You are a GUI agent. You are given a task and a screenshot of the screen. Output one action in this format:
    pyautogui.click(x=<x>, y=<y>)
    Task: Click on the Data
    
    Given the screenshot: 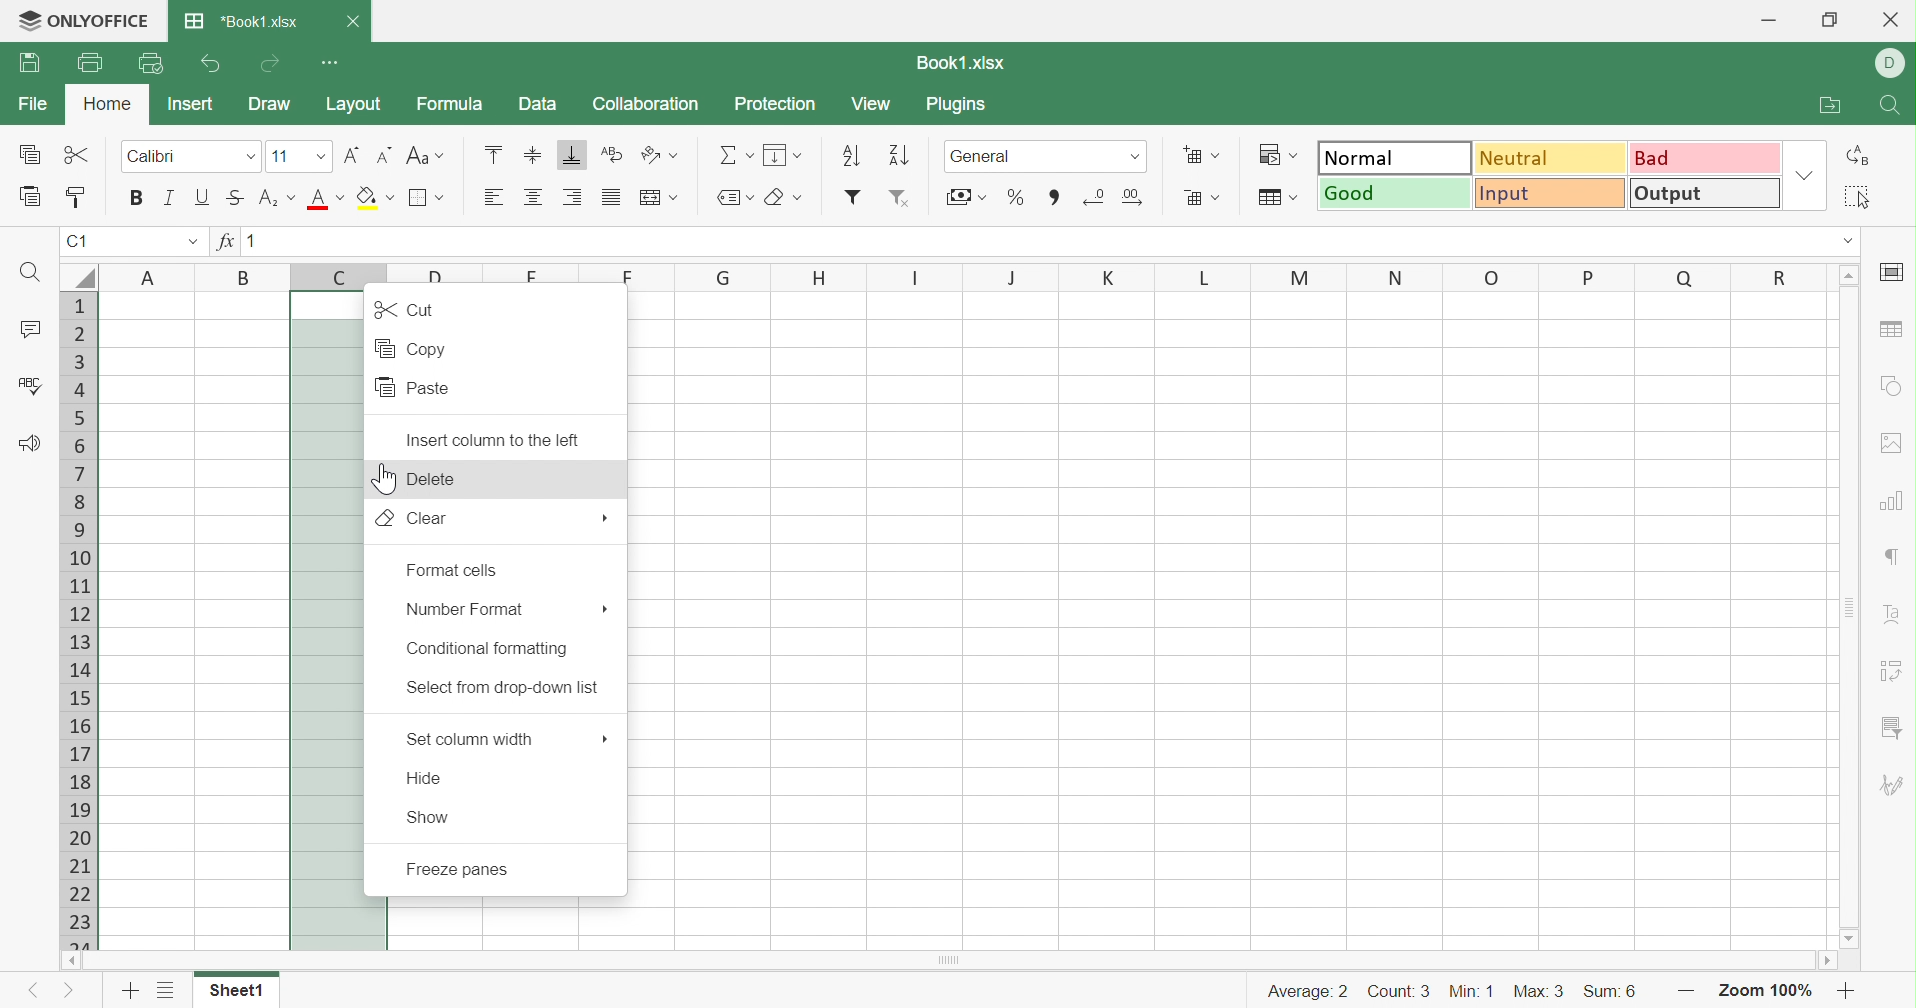 What is the action you would take?
    pyautogui.click(x=541, y=107)
    